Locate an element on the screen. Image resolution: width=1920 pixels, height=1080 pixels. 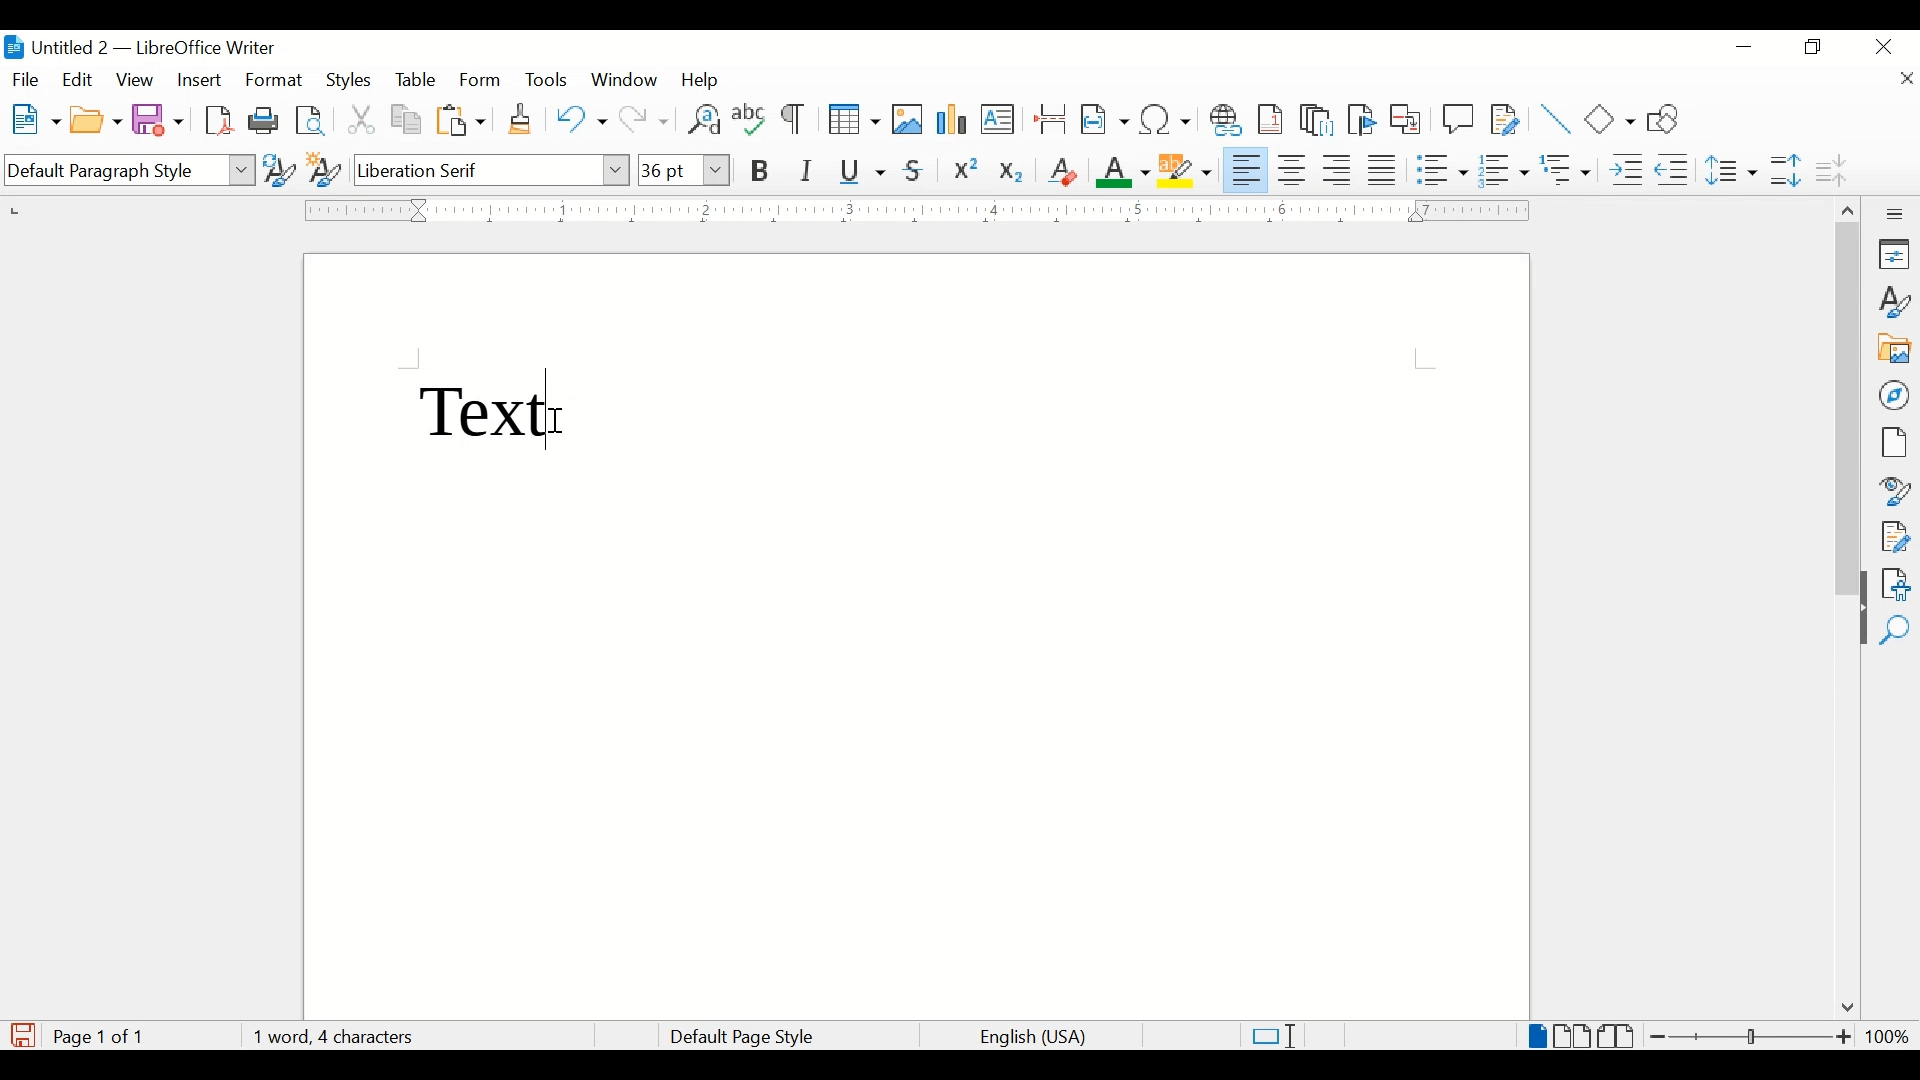
window is located at coordinates (626, 80).